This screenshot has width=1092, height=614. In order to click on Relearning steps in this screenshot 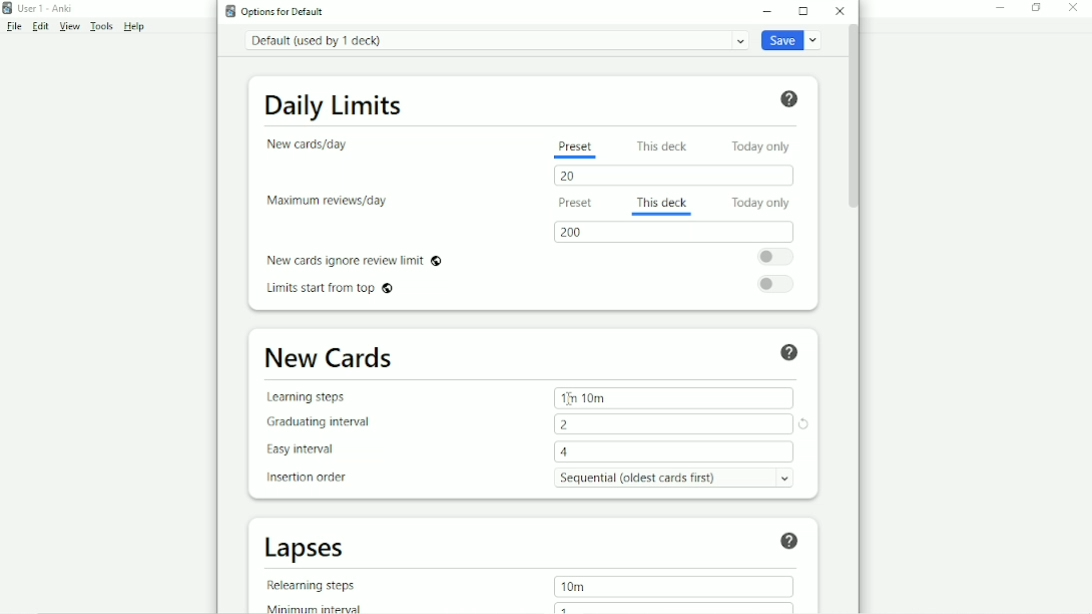, I will do `click(311, 585)`.